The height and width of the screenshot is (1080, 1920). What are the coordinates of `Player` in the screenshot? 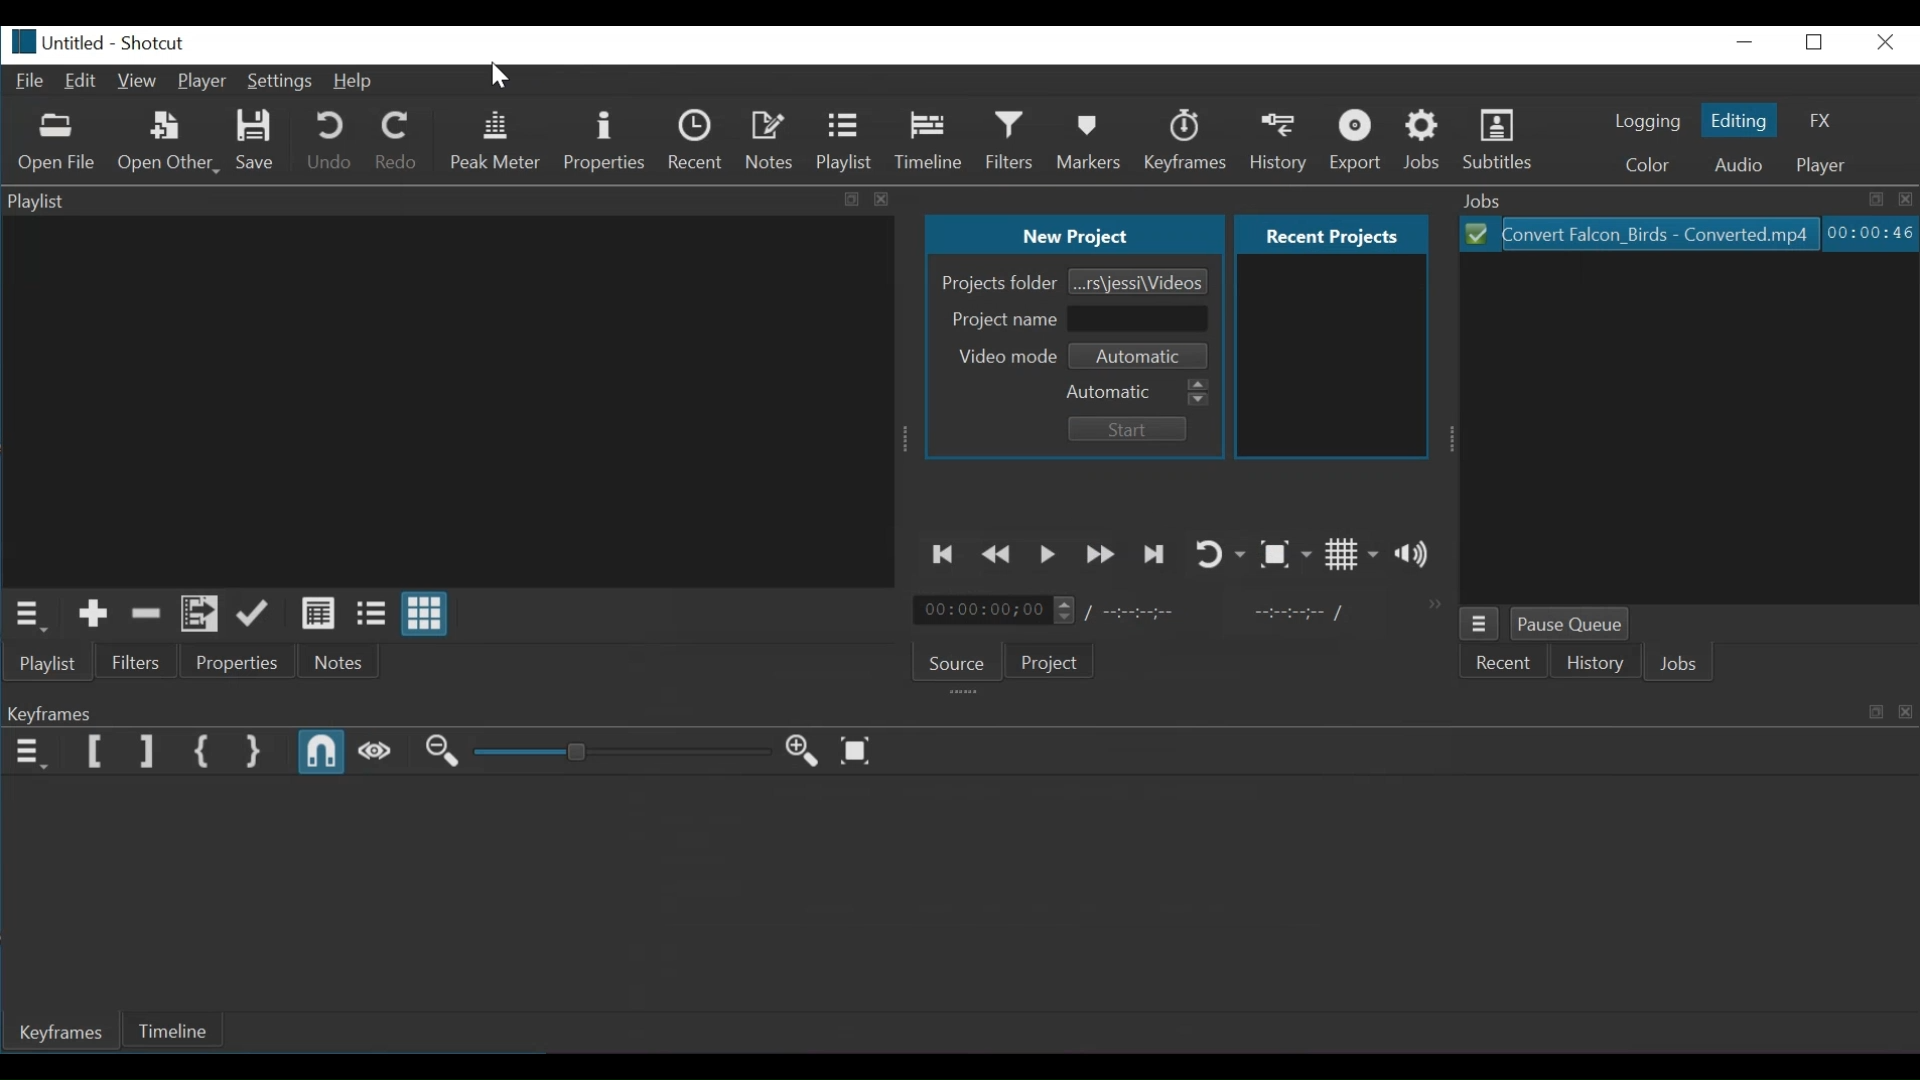 It's located at (203, 83).